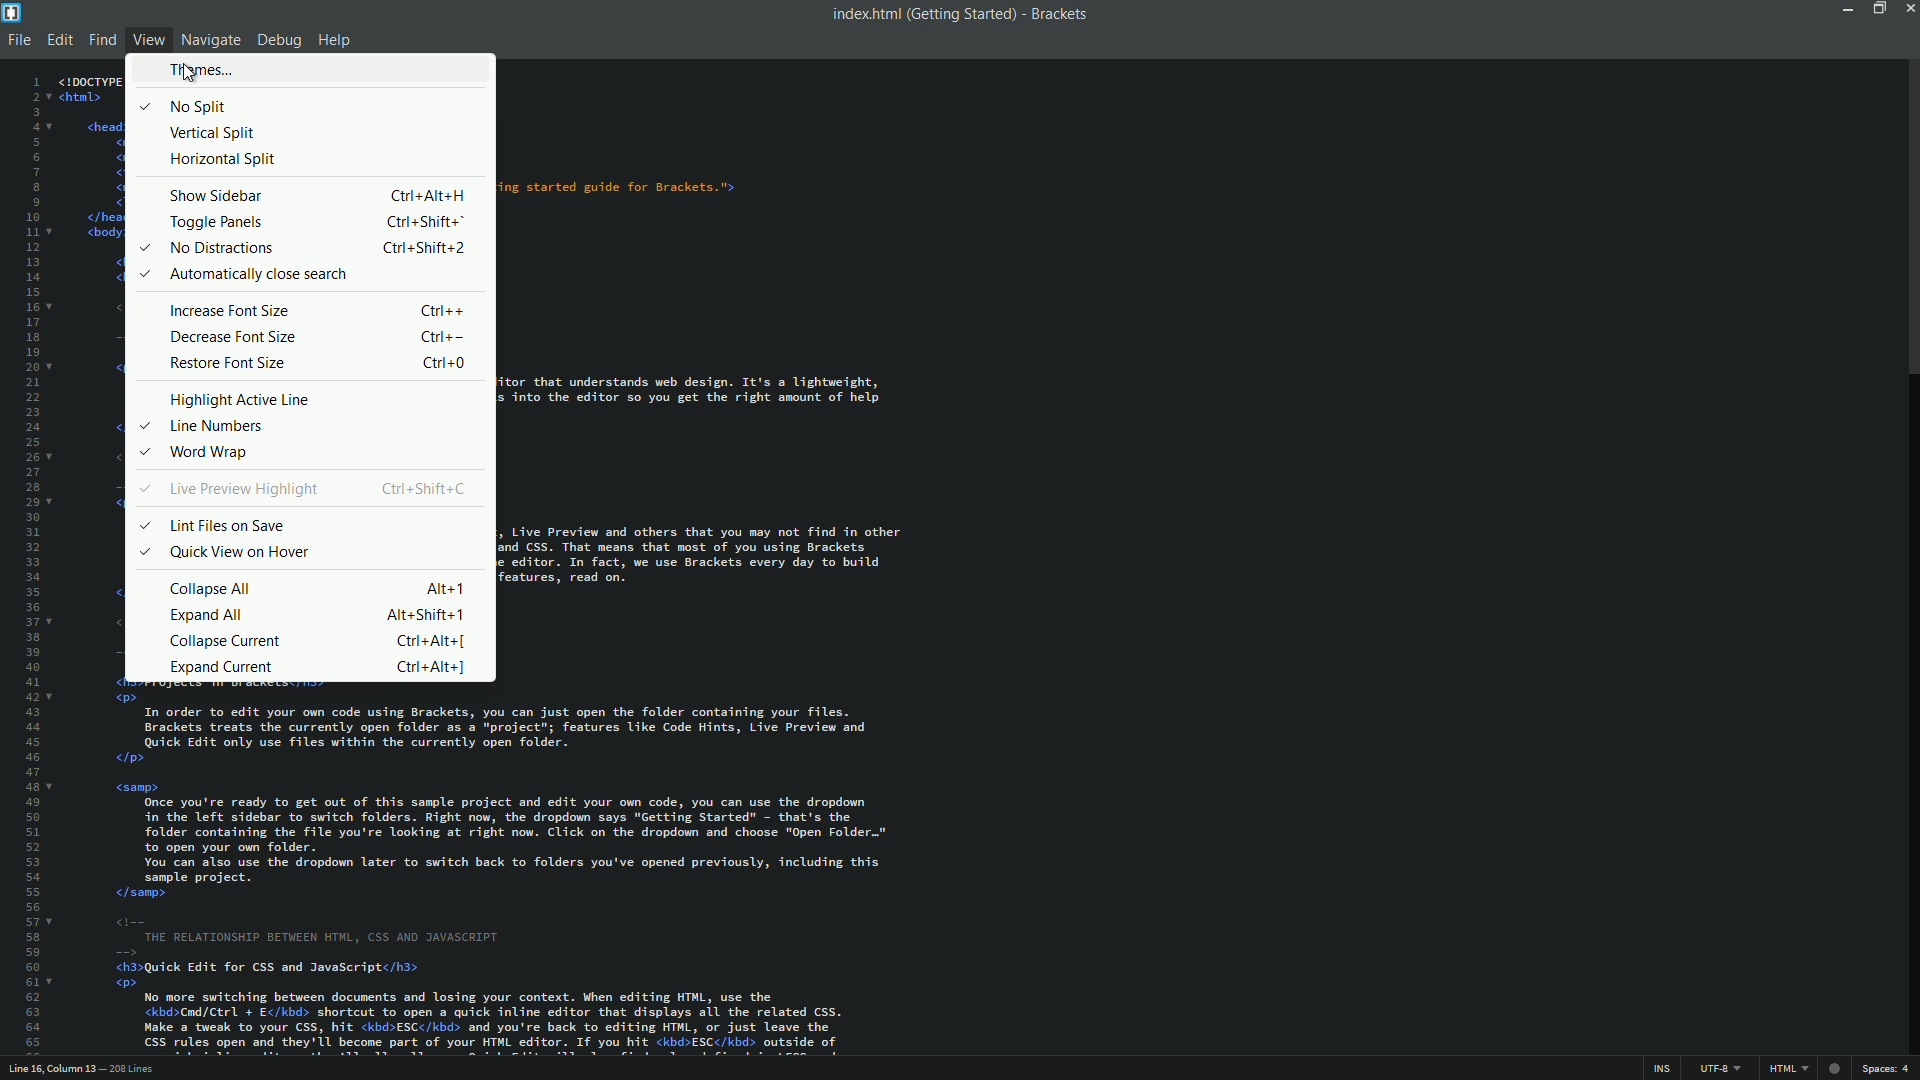 The height and width of the screenshot is (1080, 1920). Describe the element at coordinates (430, 667) in the screenshot. I see `keyboard shortcut` at that location.